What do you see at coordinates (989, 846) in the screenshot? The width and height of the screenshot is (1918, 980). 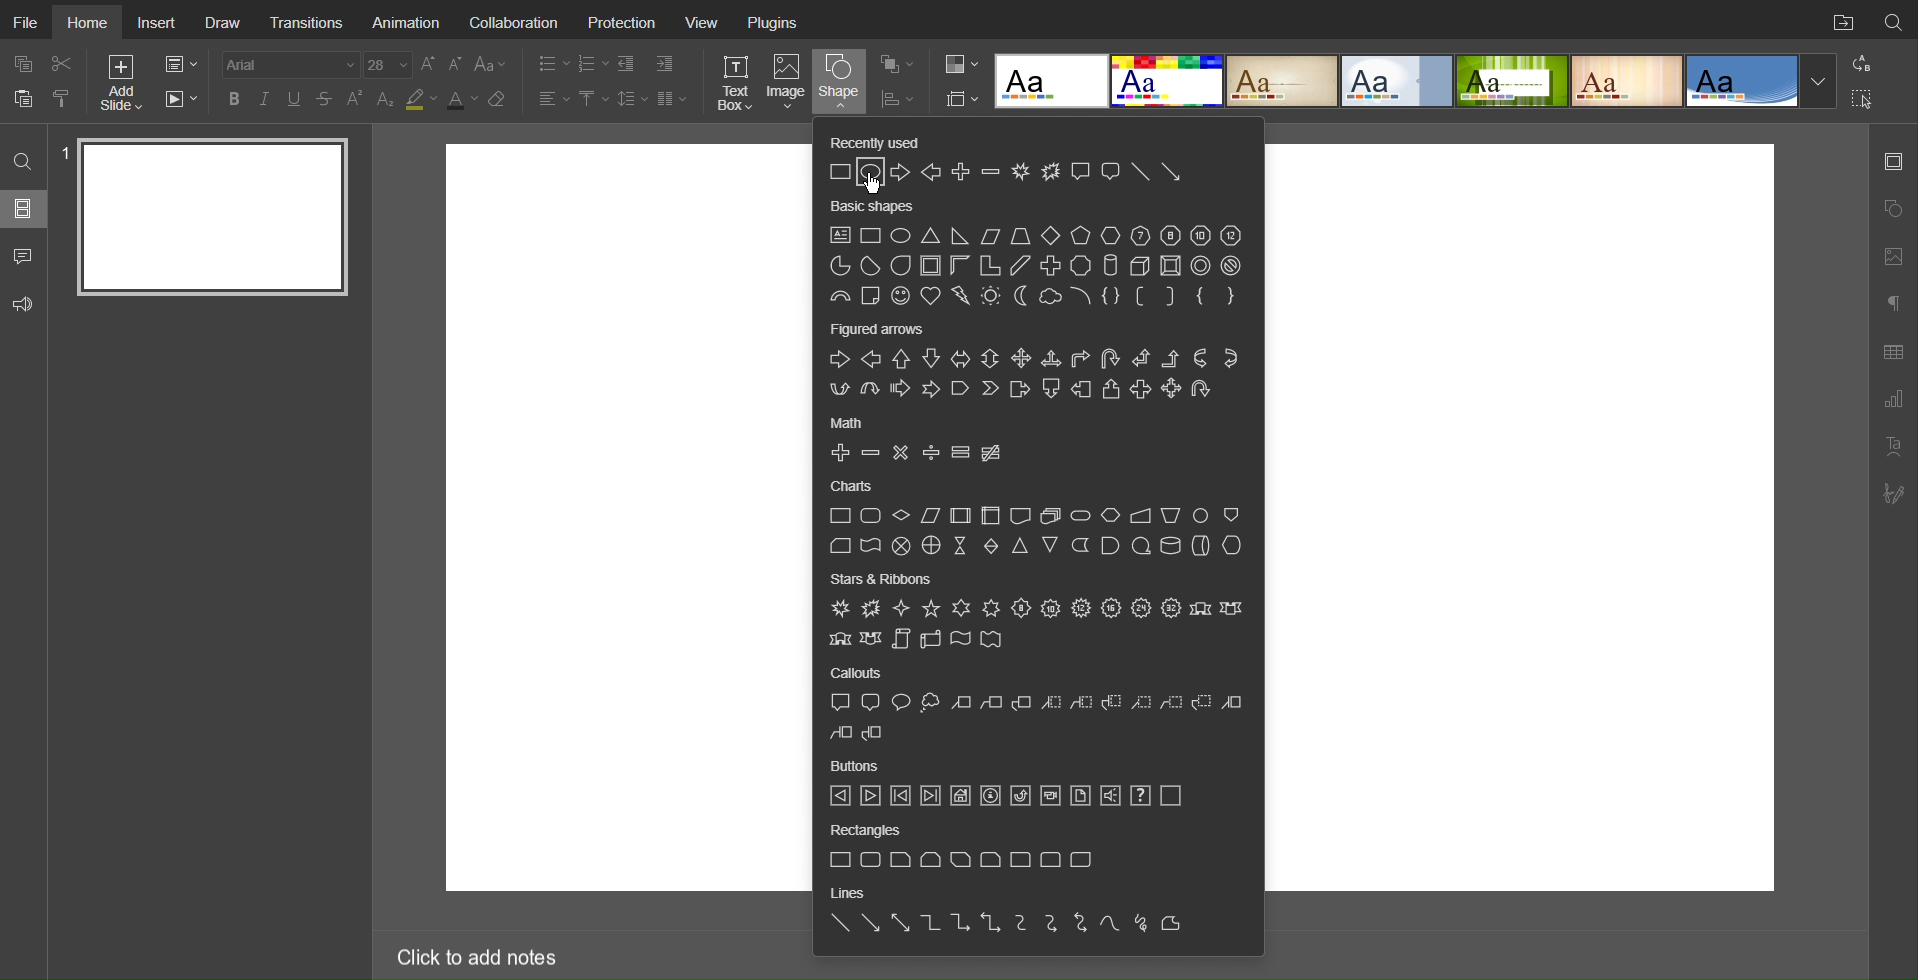 I see `Rectangles` at bounding box center [989, 846].